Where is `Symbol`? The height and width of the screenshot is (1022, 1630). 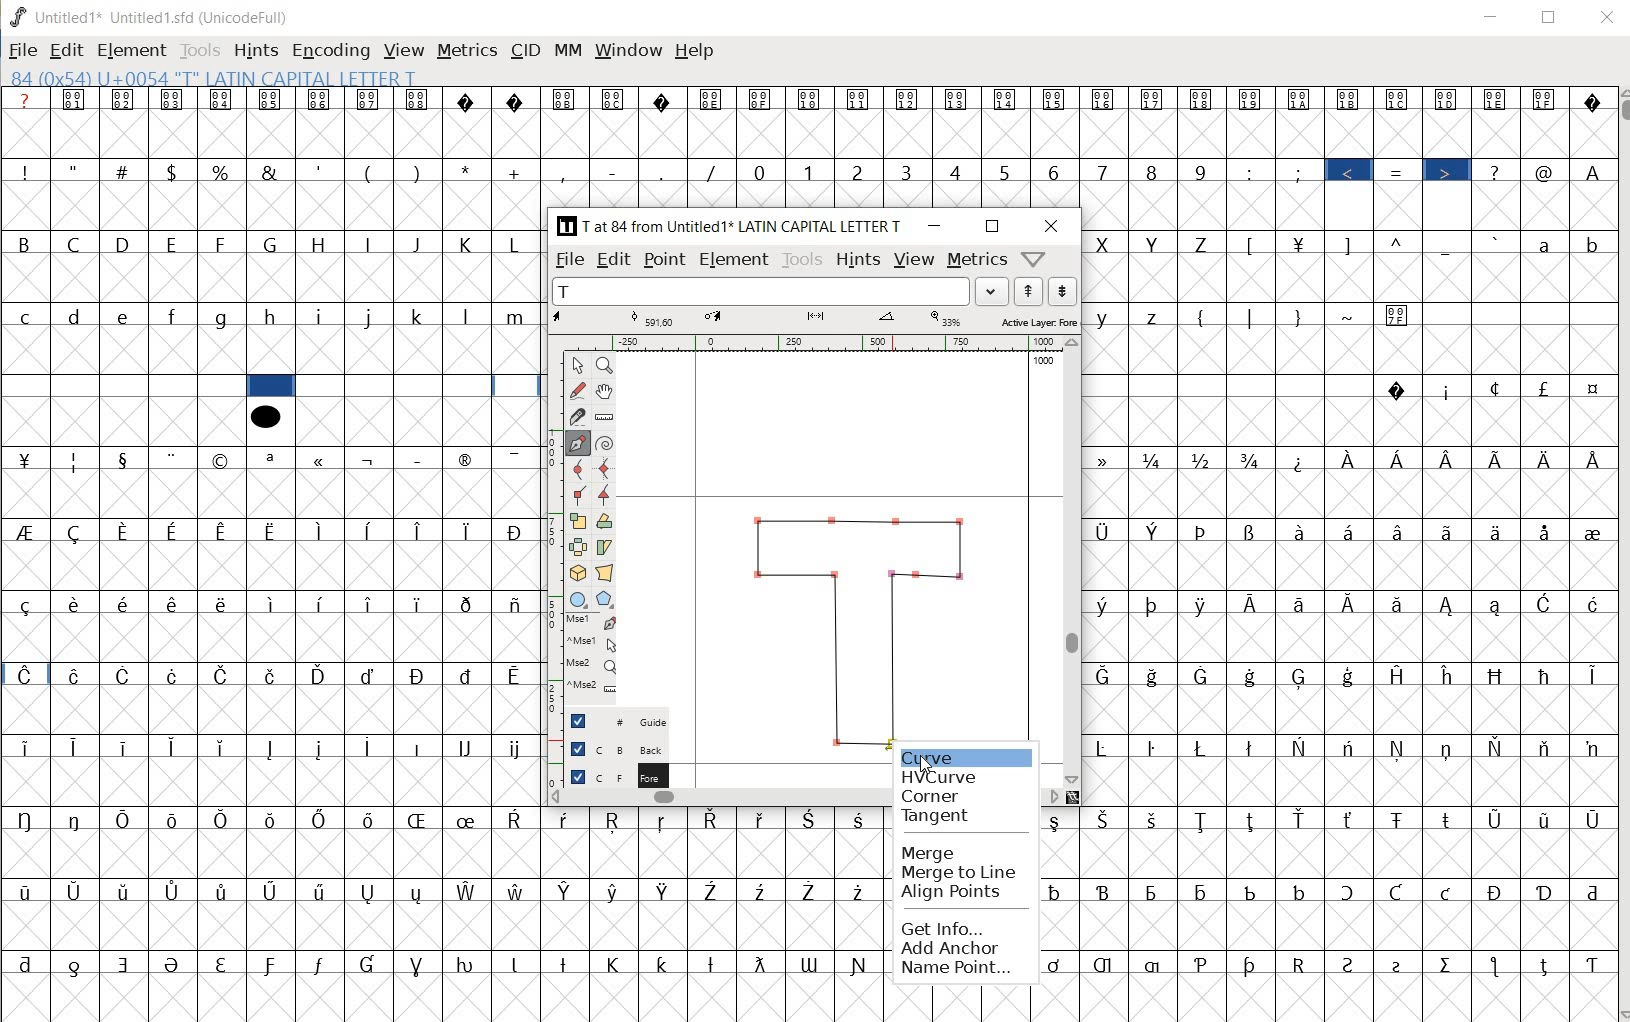 Symbol is located at coordinates (176, 530).